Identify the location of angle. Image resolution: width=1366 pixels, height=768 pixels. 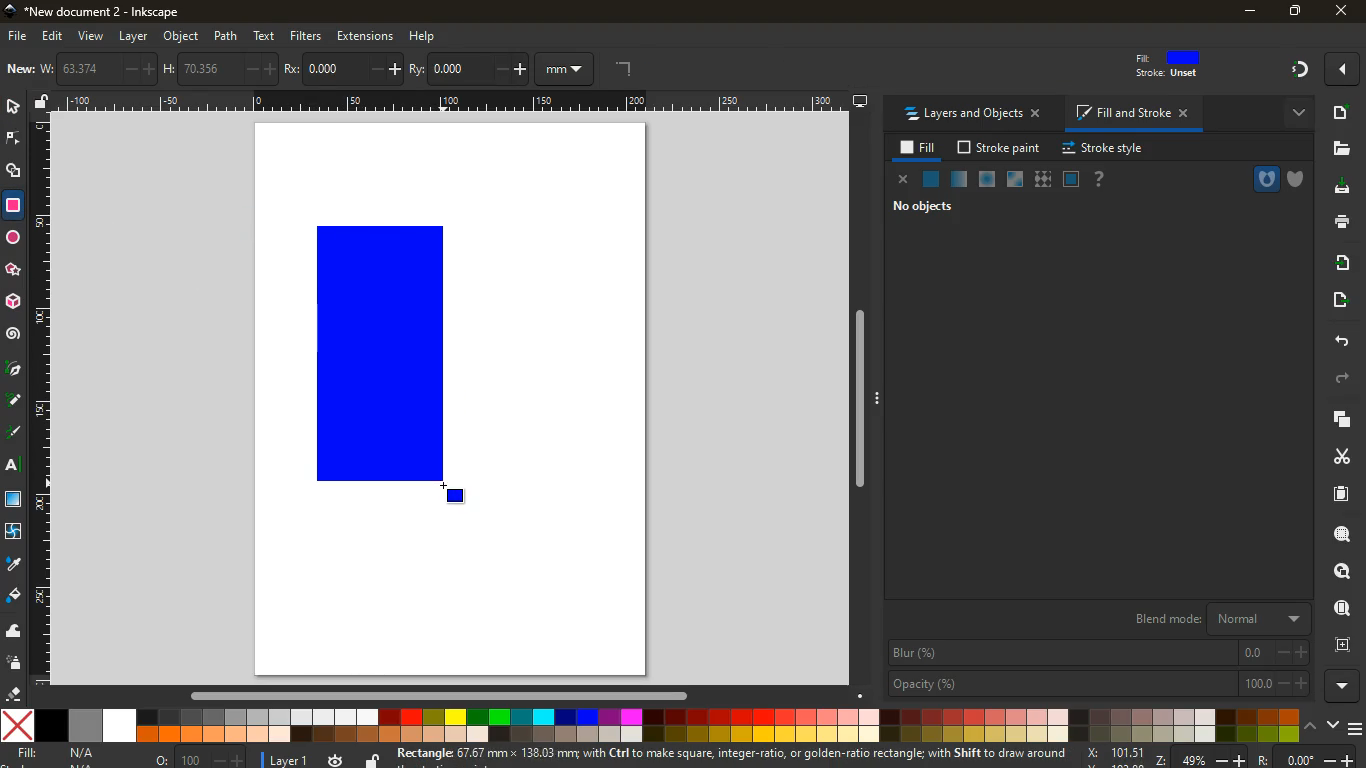
(629, 70).